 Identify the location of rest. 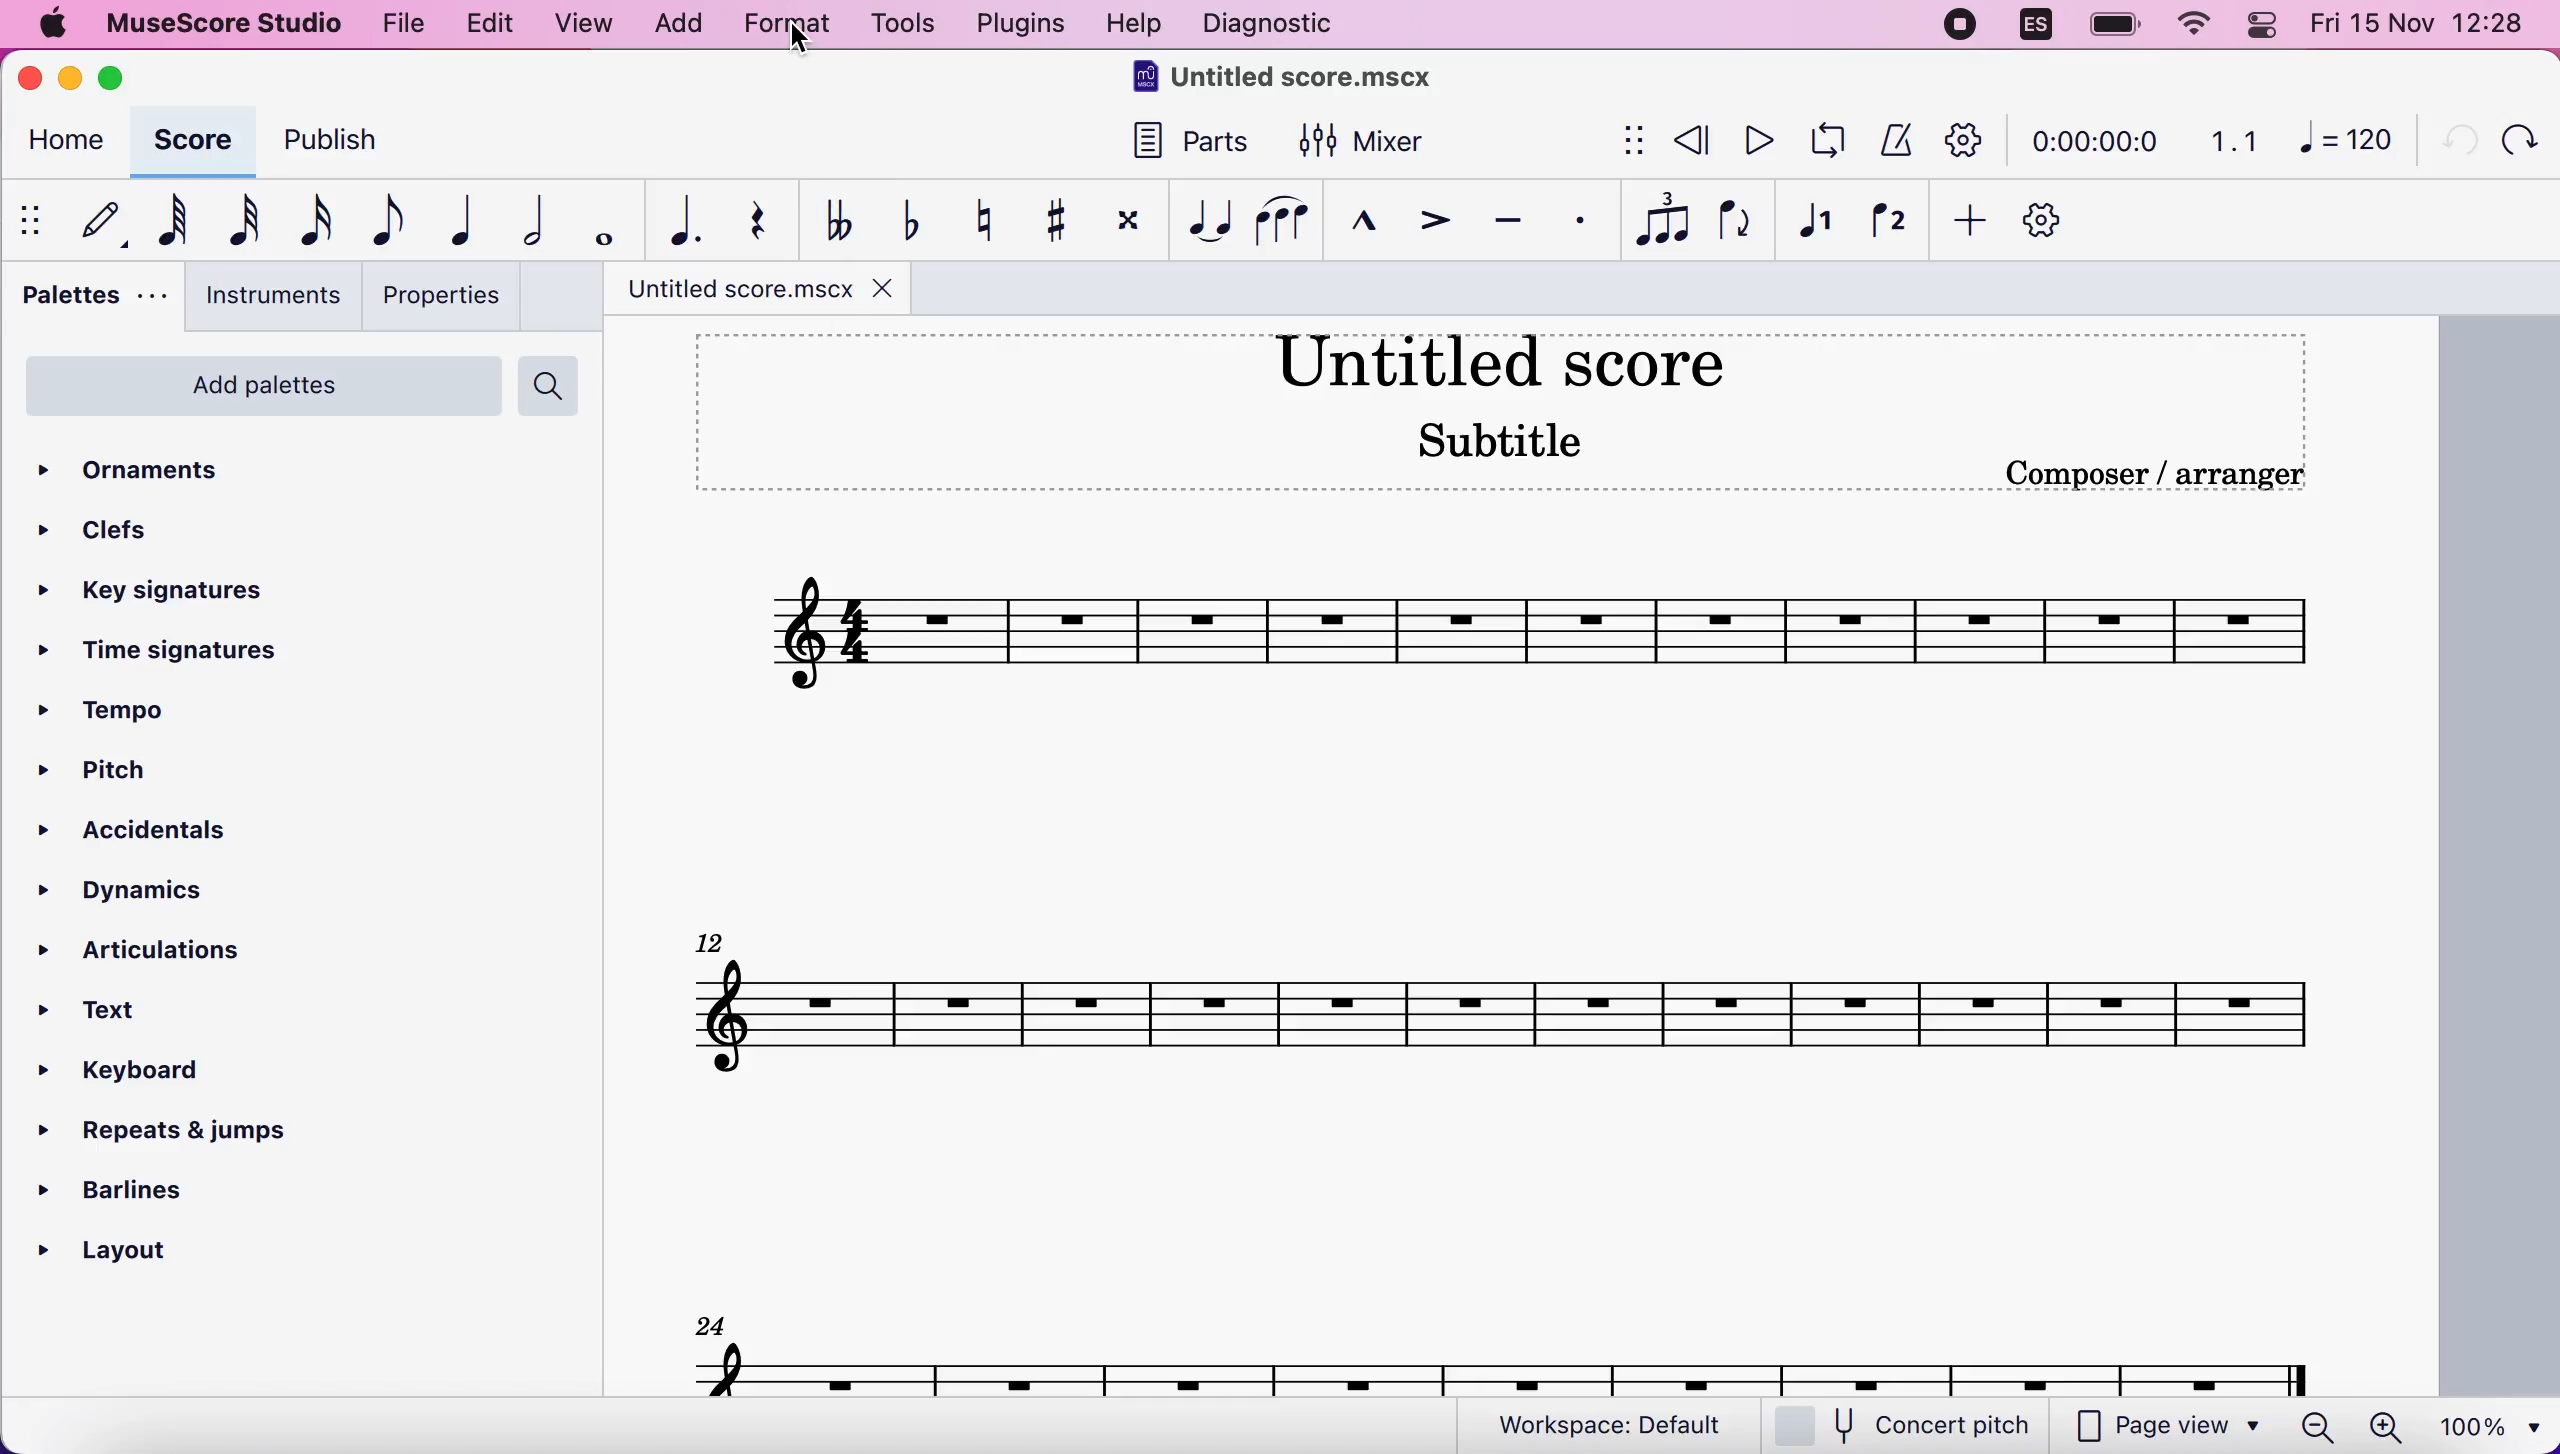
(747, 221).